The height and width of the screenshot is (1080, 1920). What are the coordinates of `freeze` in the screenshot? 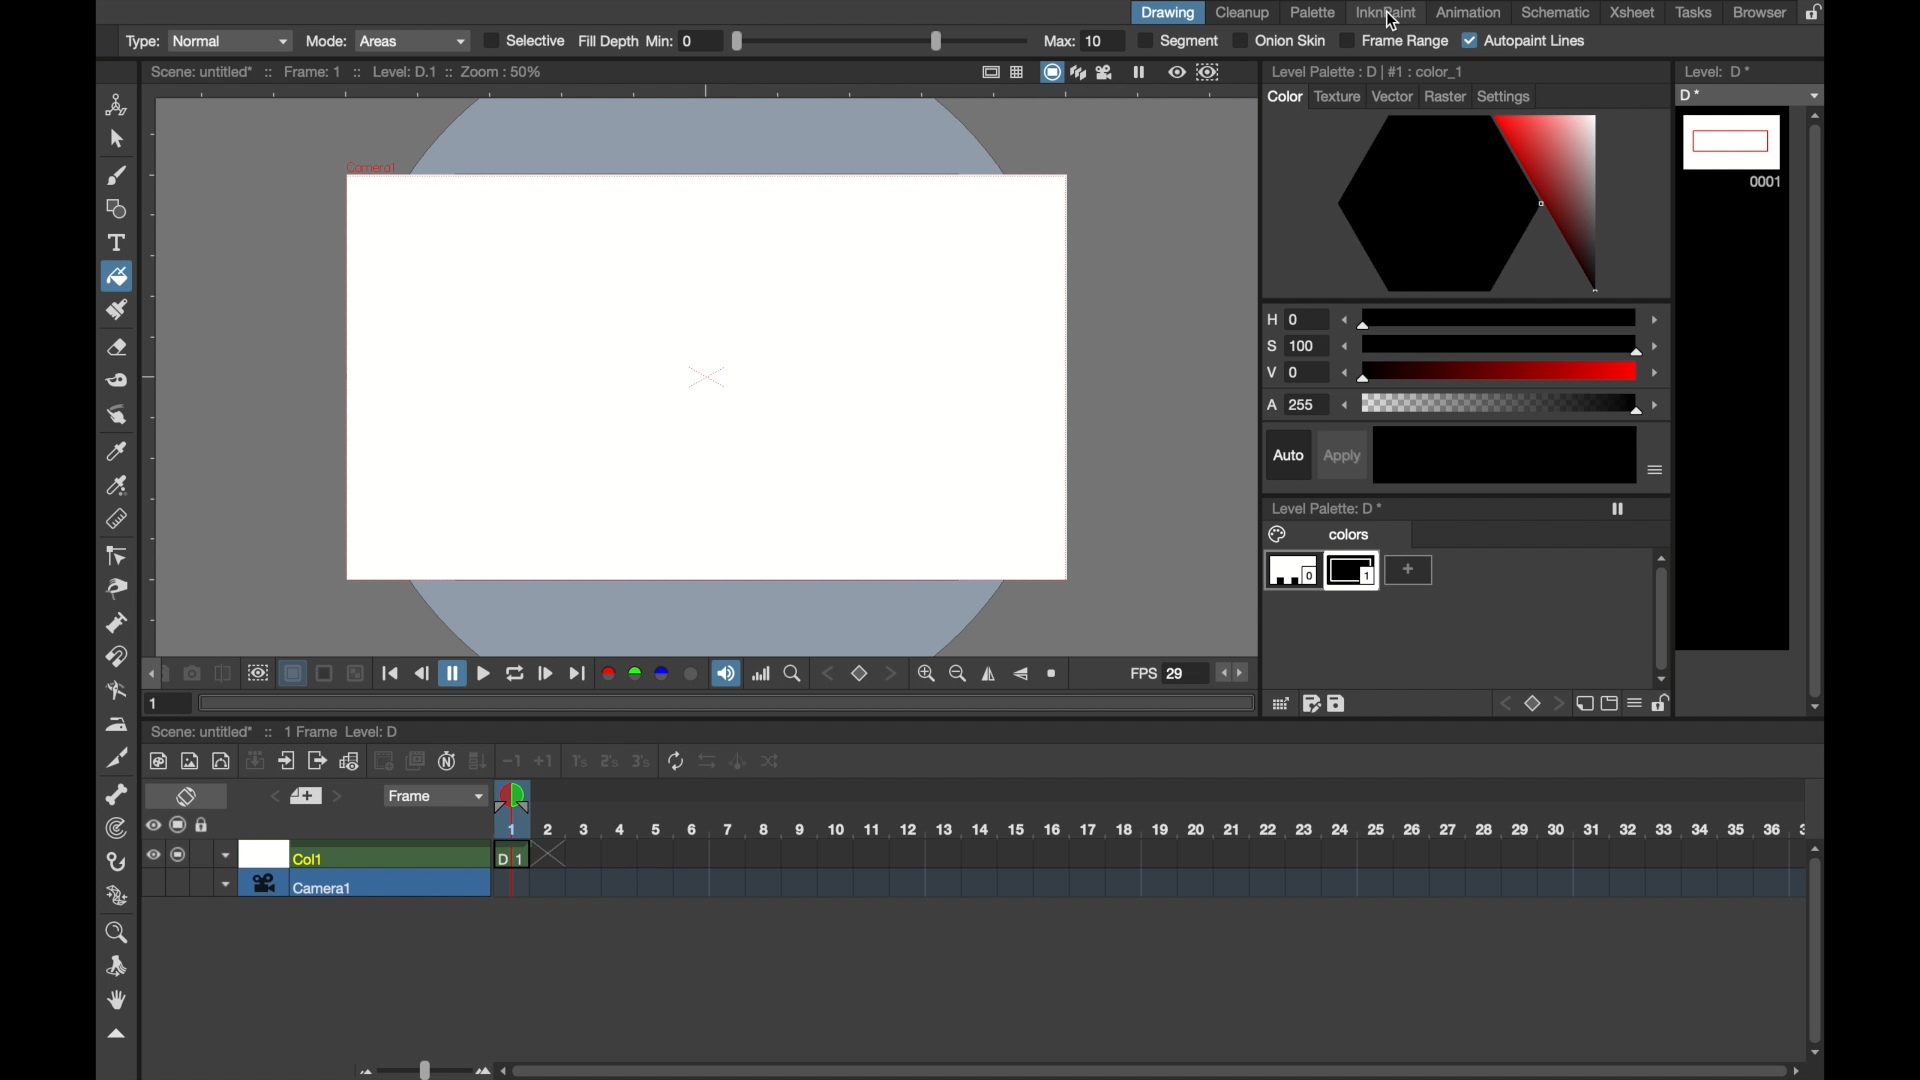 It's located at (1140, 72).